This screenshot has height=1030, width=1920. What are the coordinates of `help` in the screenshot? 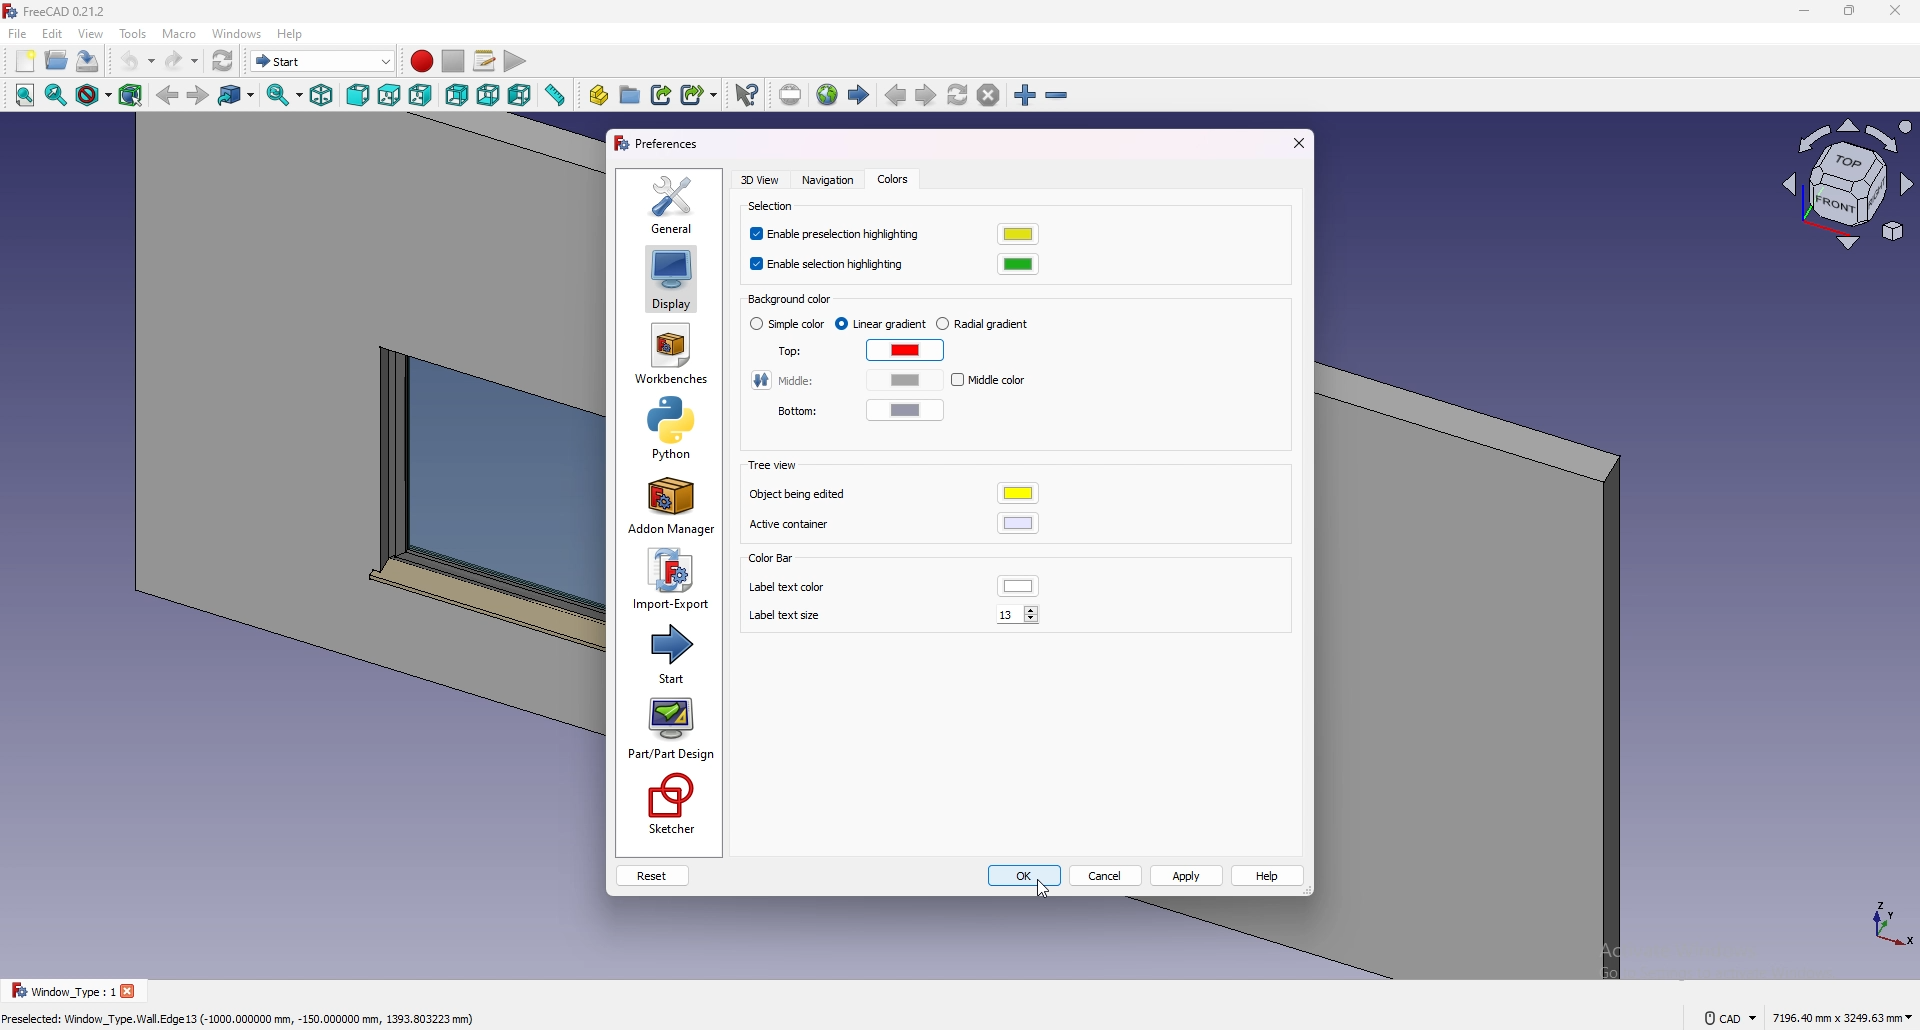 It's located at (1269, 876).